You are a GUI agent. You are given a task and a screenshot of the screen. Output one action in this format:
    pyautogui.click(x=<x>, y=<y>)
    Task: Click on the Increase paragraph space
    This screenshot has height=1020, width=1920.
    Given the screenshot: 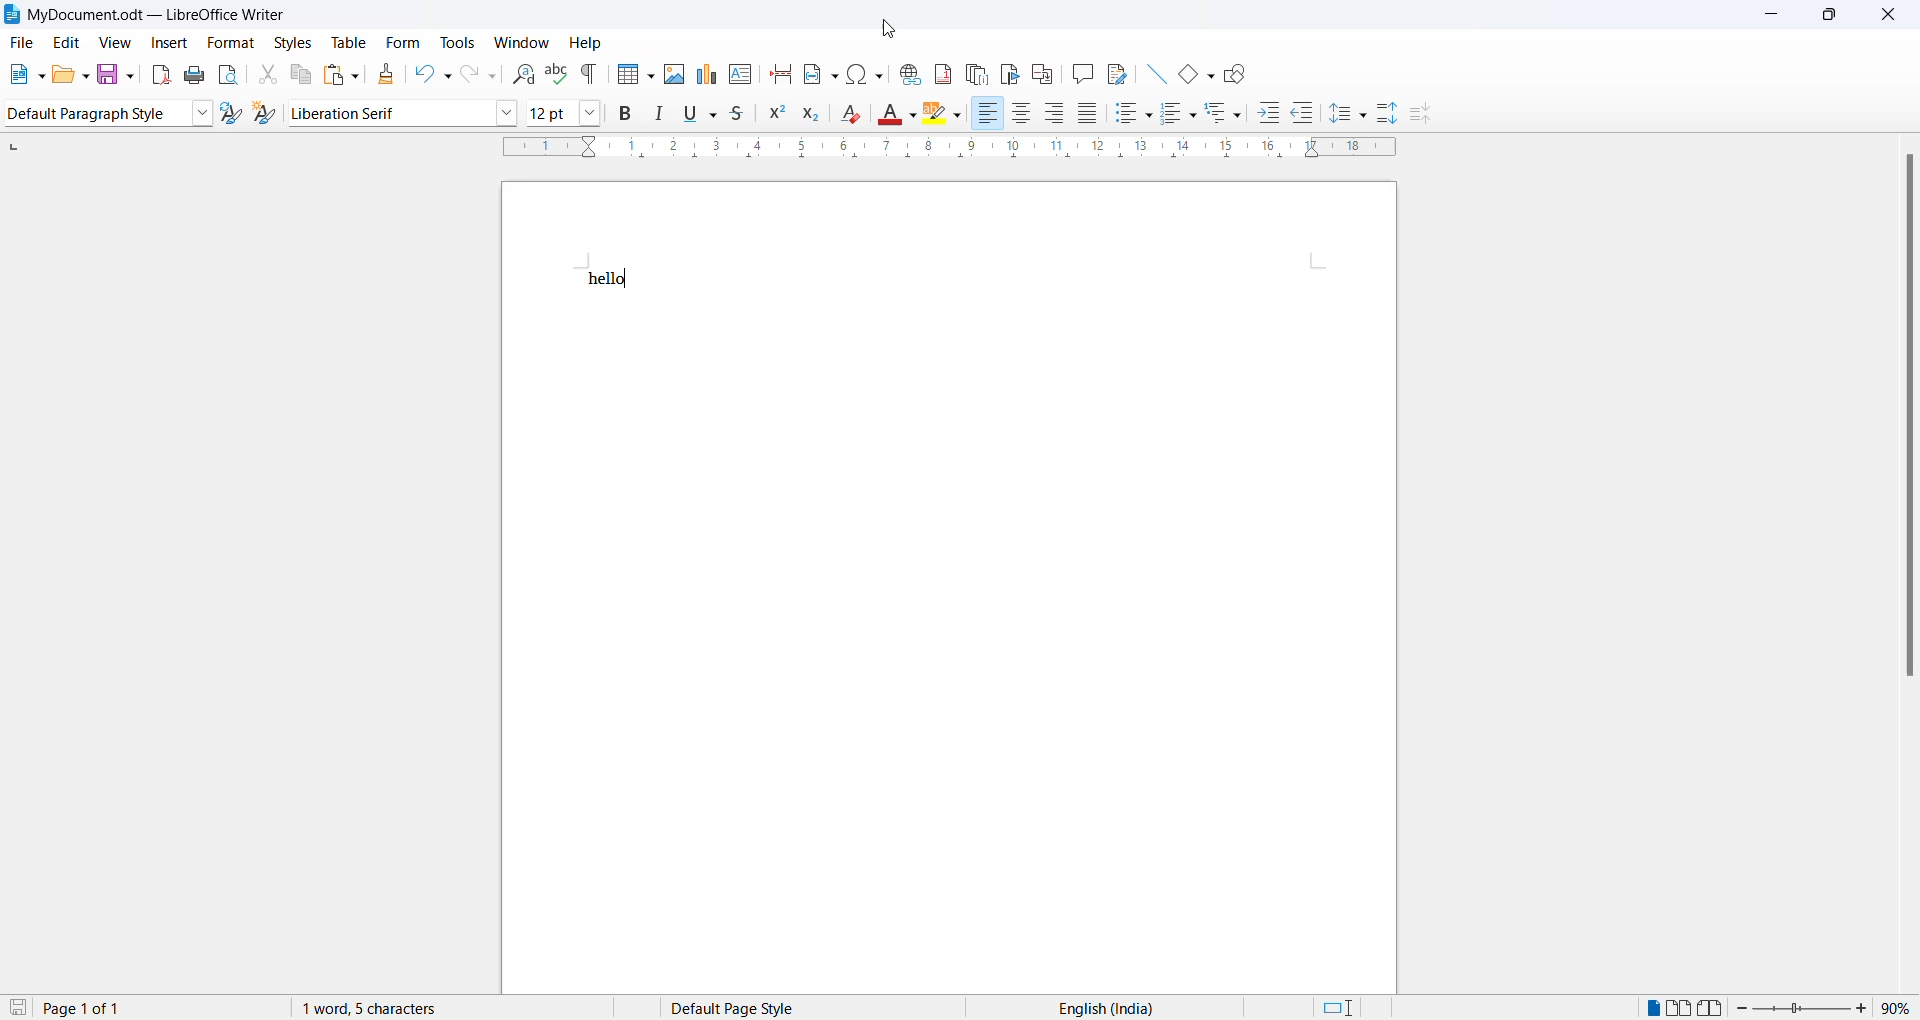 What is the action you would take?
    pyautogui.click(x=1388, y=112)
    